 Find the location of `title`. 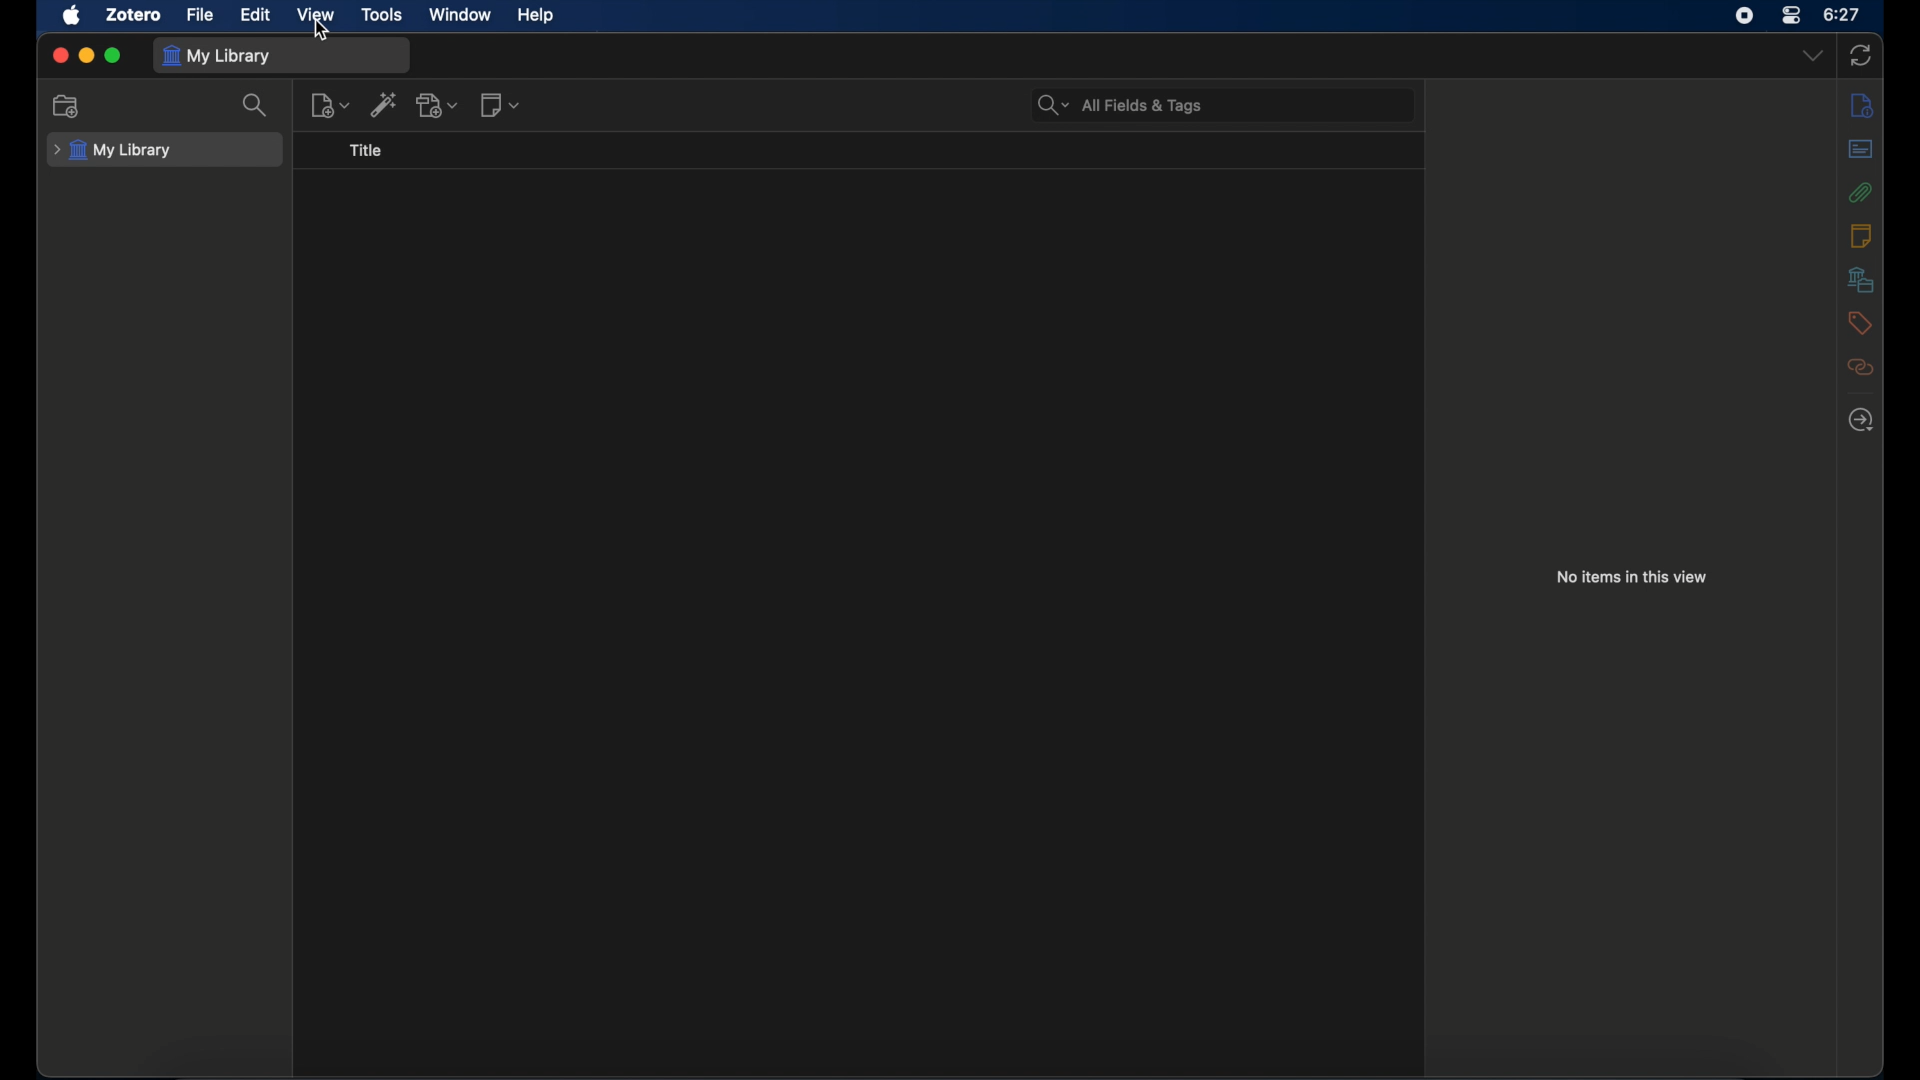

title is located at coordinates (367, 151).